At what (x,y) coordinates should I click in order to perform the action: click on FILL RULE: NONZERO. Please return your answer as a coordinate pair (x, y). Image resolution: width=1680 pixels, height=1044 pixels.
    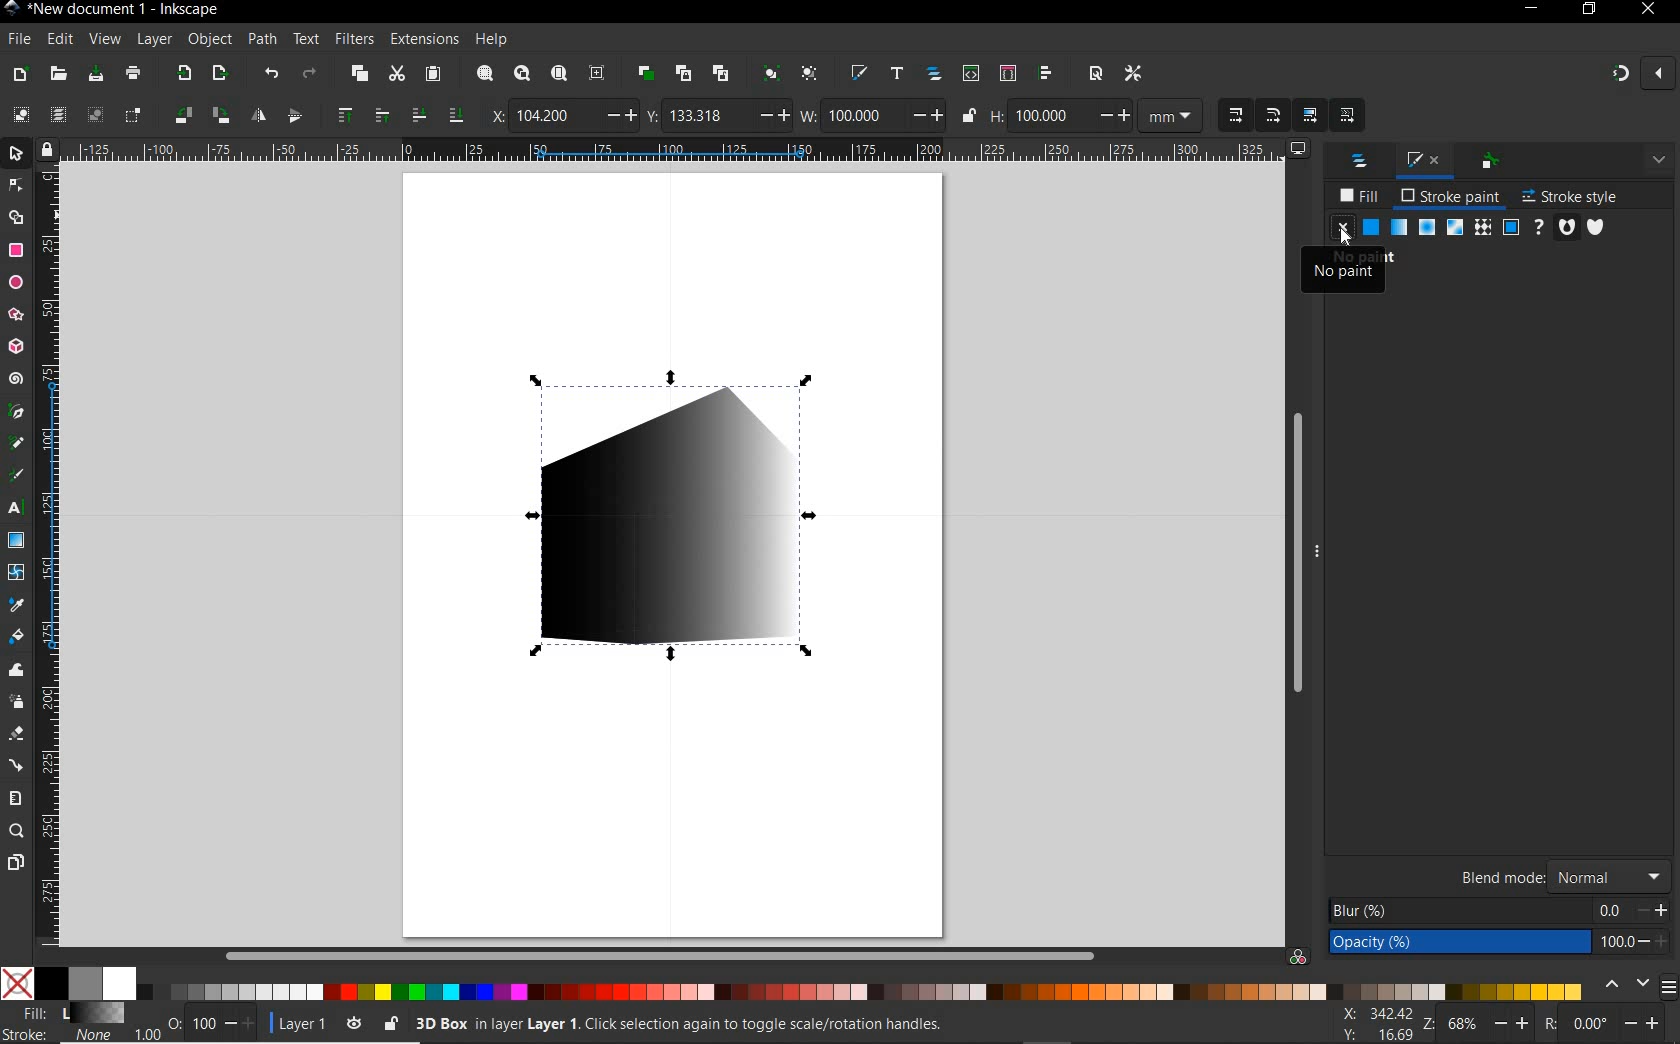
    Looking at the image, I should click on (1596, 226).